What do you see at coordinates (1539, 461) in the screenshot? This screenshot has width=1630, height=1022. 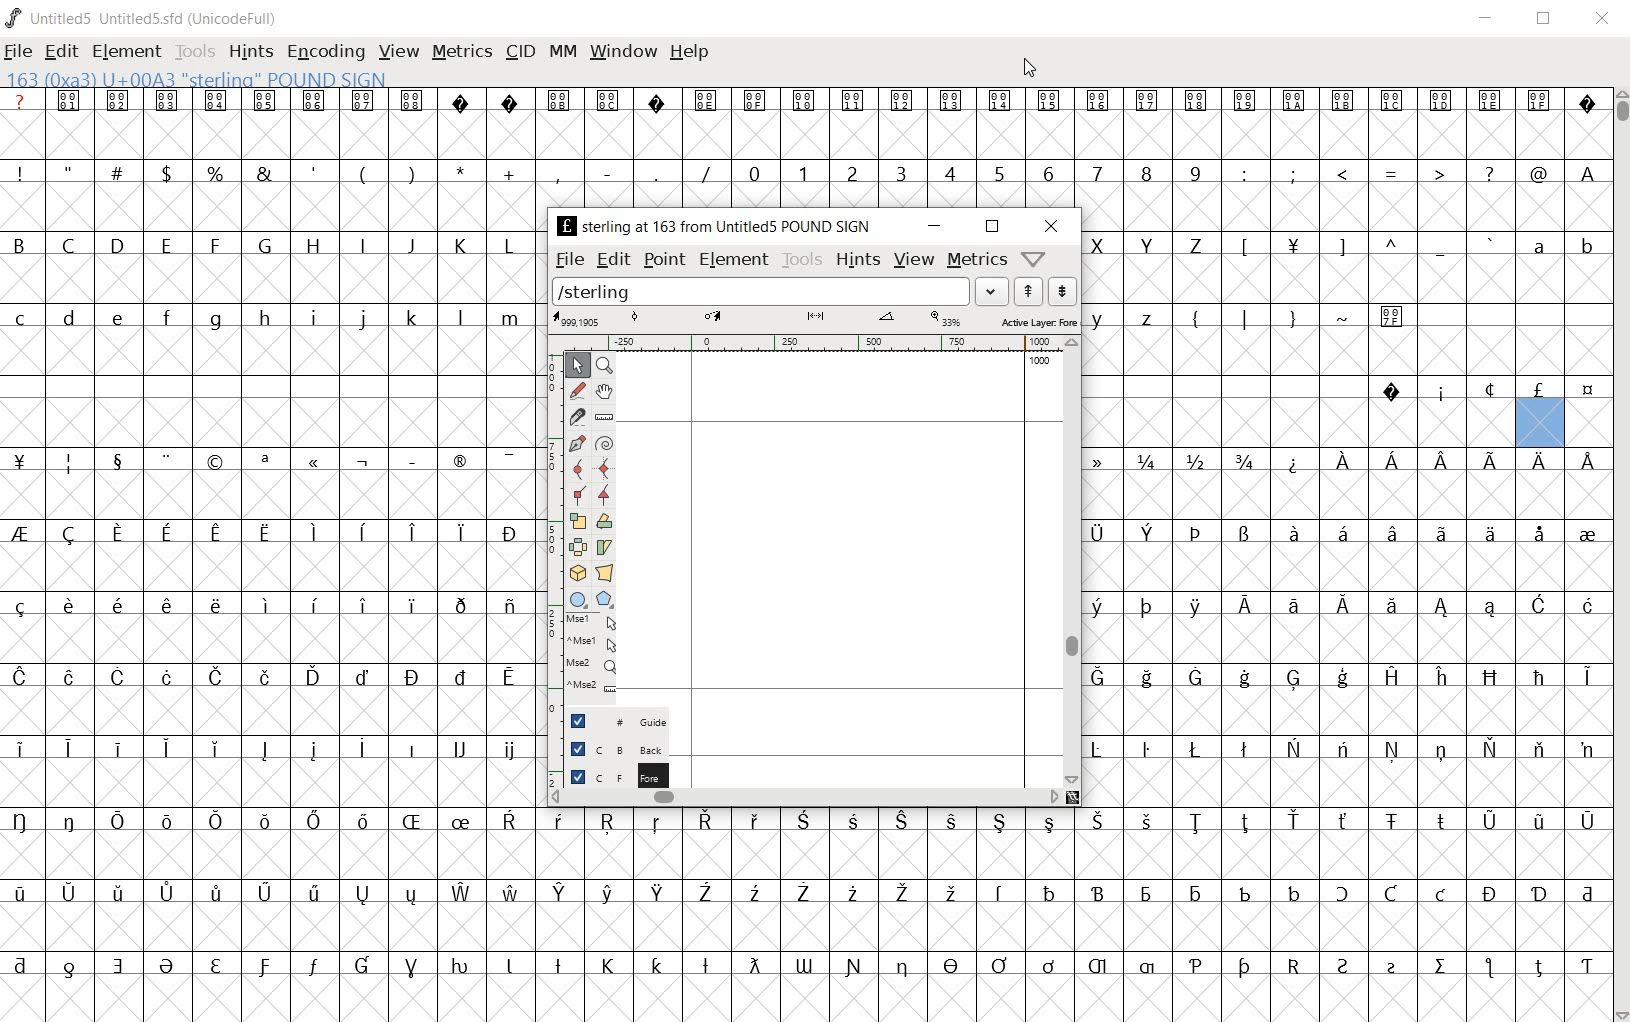 I see `Symbol` at bounding box center [1539, 461].